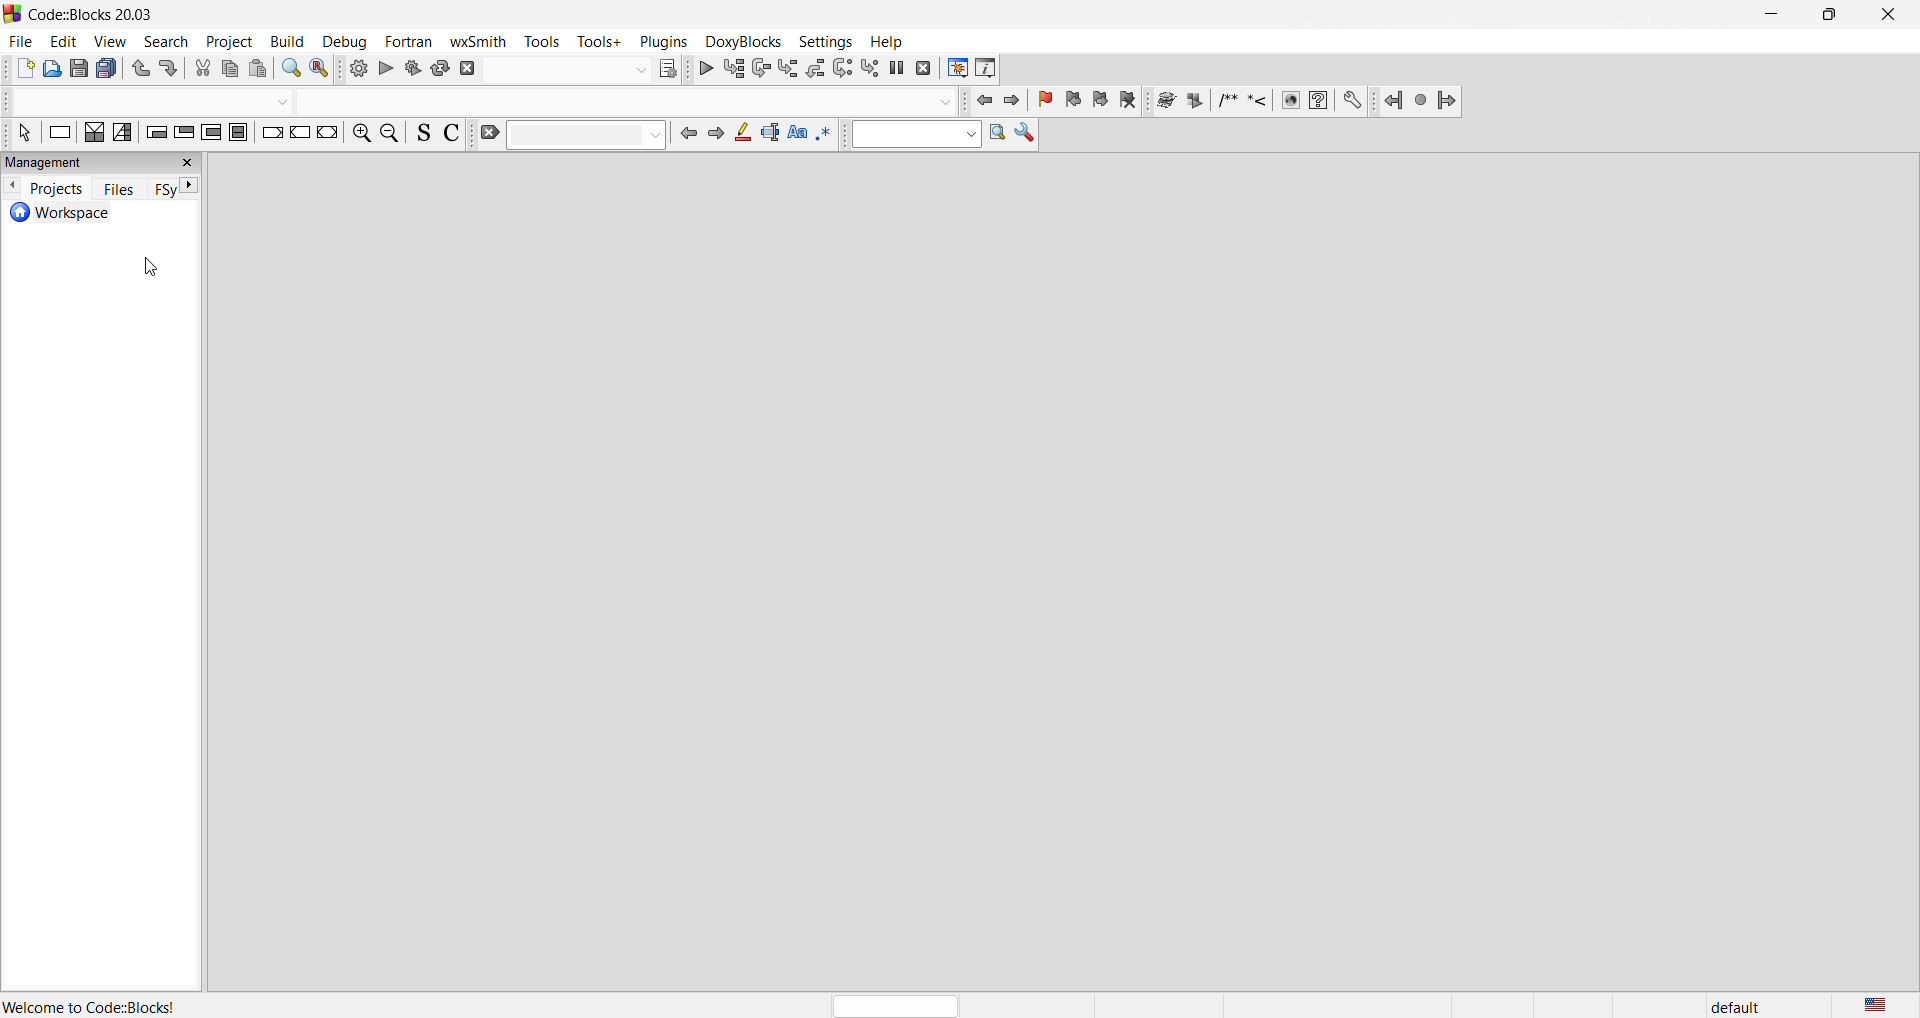 This screenshot has width=1920, height=1018. Describe the element at coordinates (480, 43) in the screenshot. I see `wxSmith` at that location.